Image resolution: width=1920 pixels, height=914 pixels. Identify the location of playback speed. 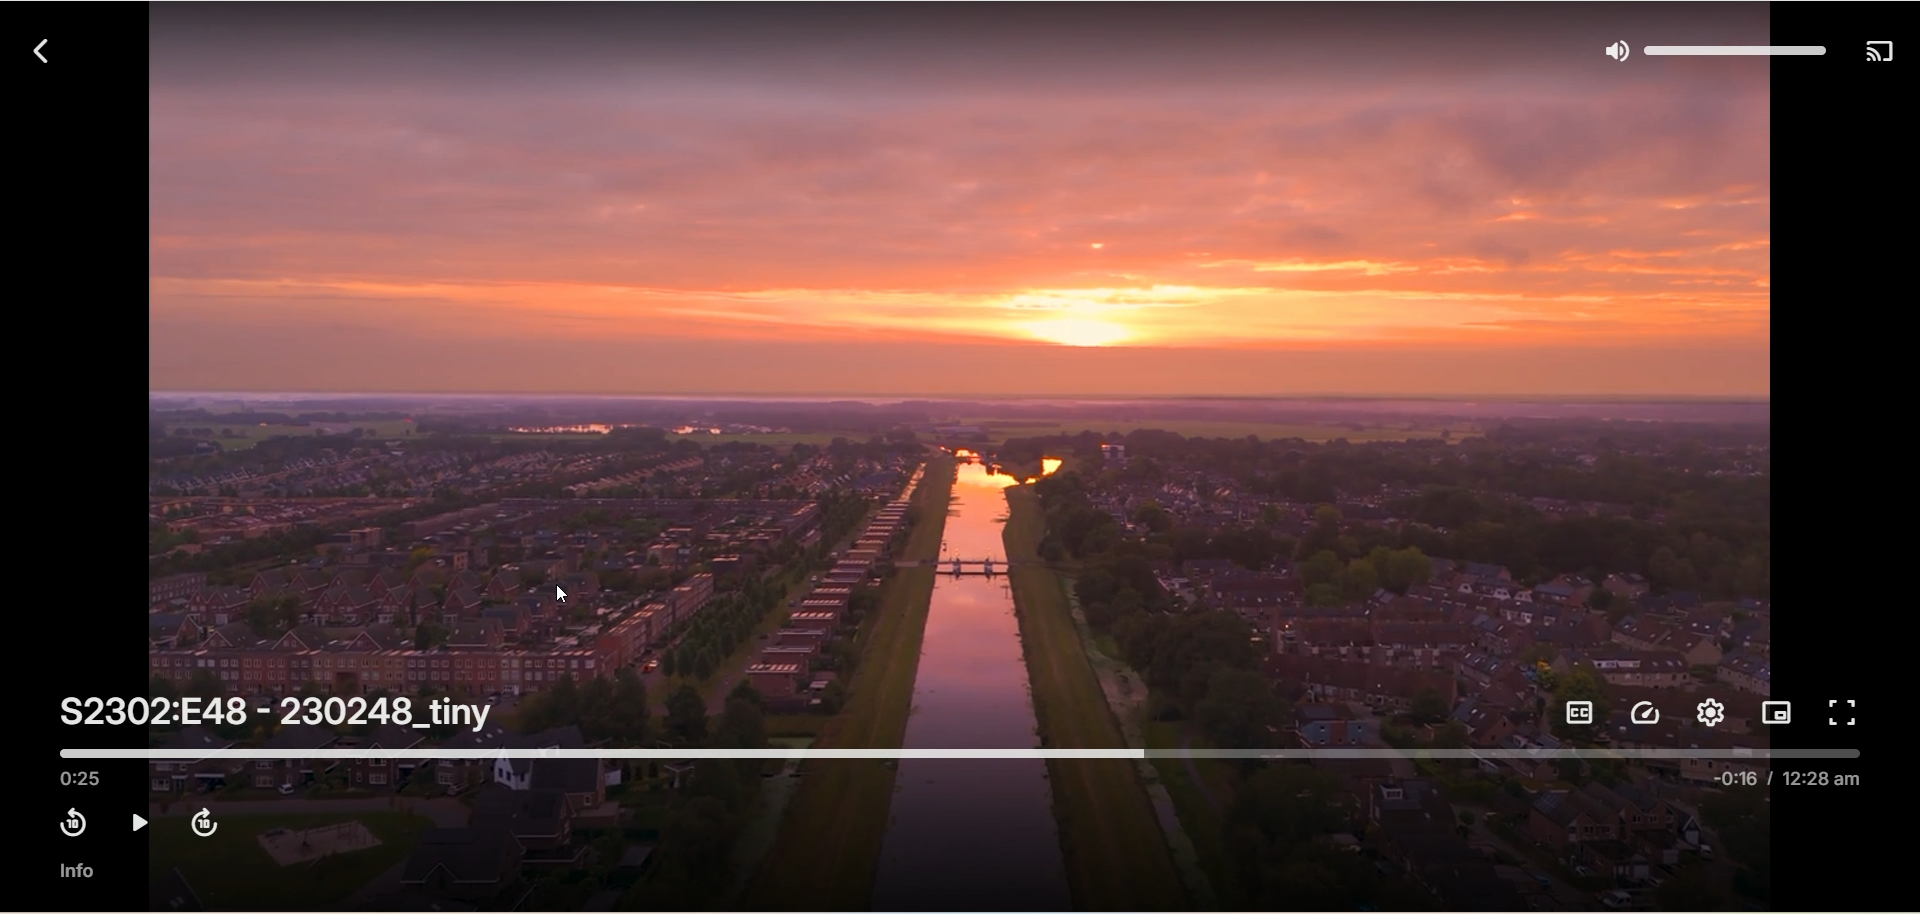
(1649, 713).